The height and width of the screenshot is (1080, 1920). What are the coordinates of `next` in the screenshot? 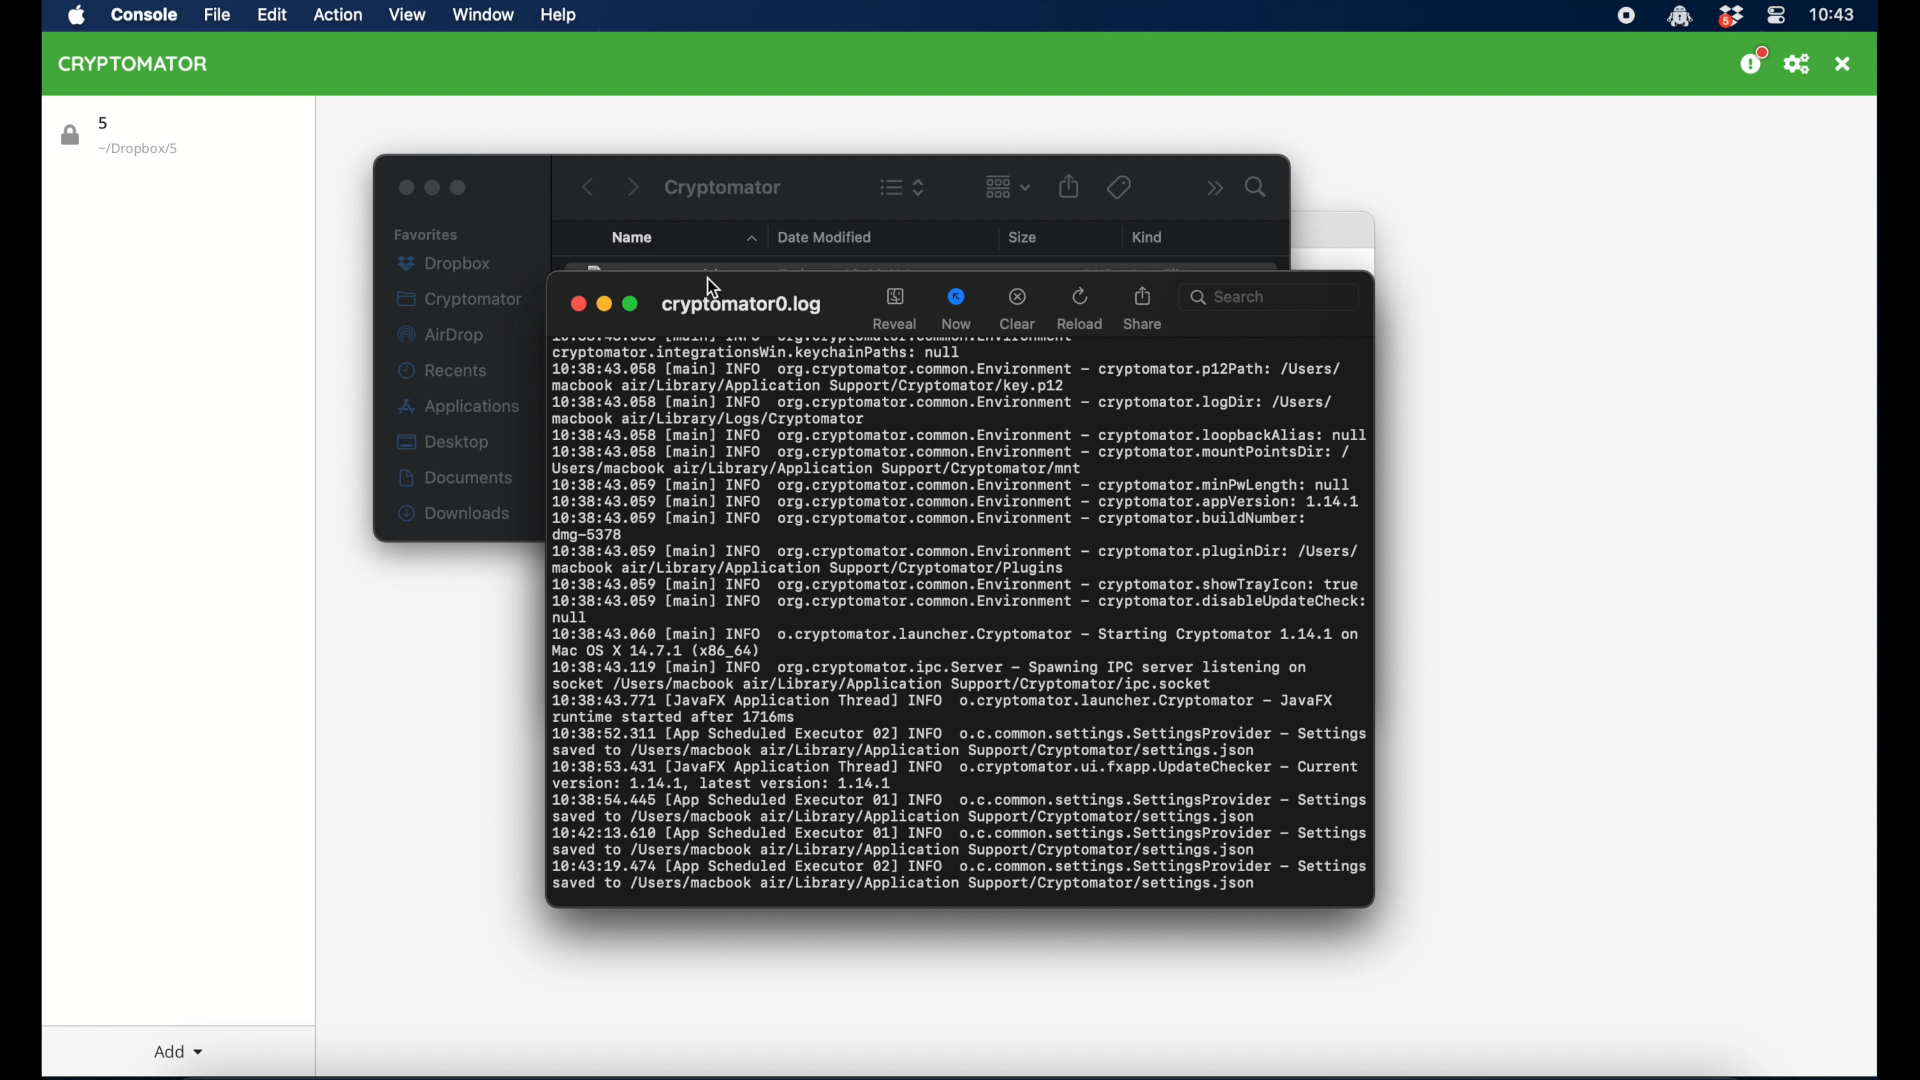 It's located at (635, 186).